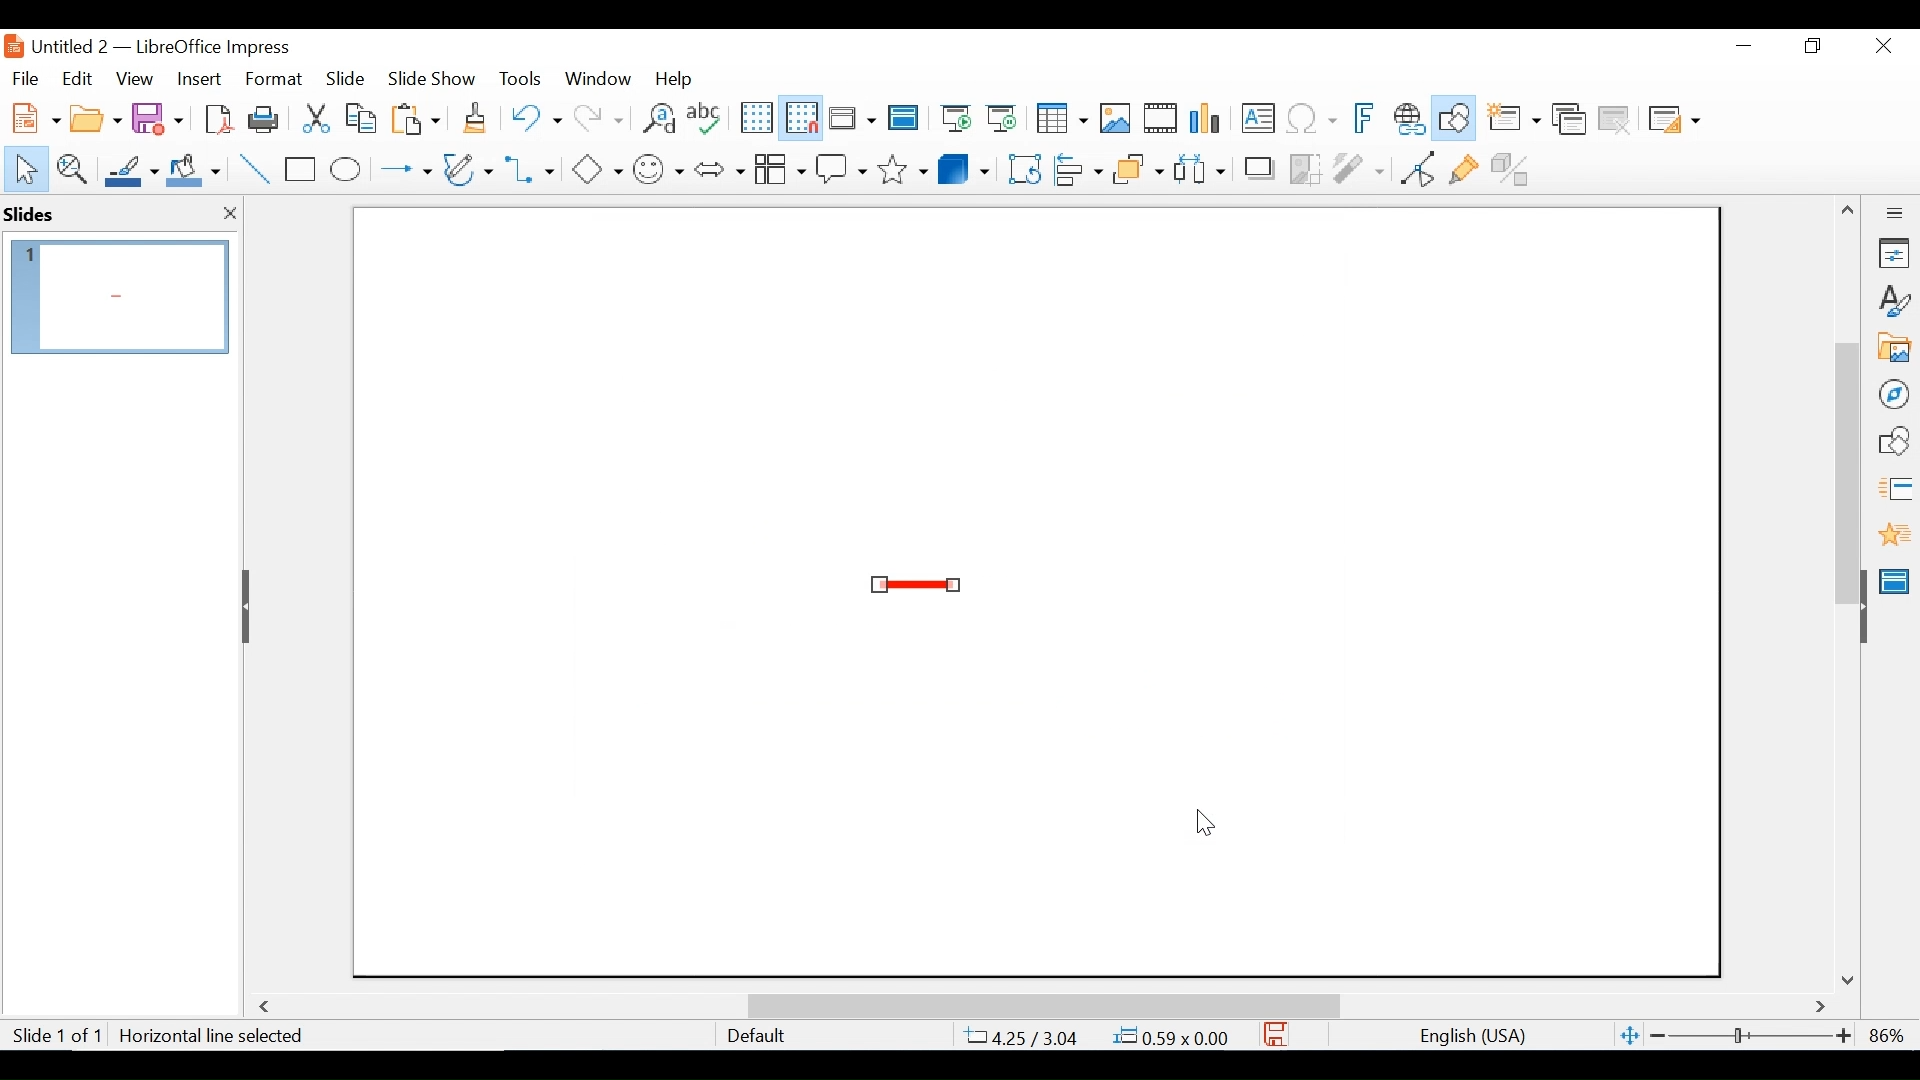  I want to click on Slide 1 of 1, so click(56, 1037).